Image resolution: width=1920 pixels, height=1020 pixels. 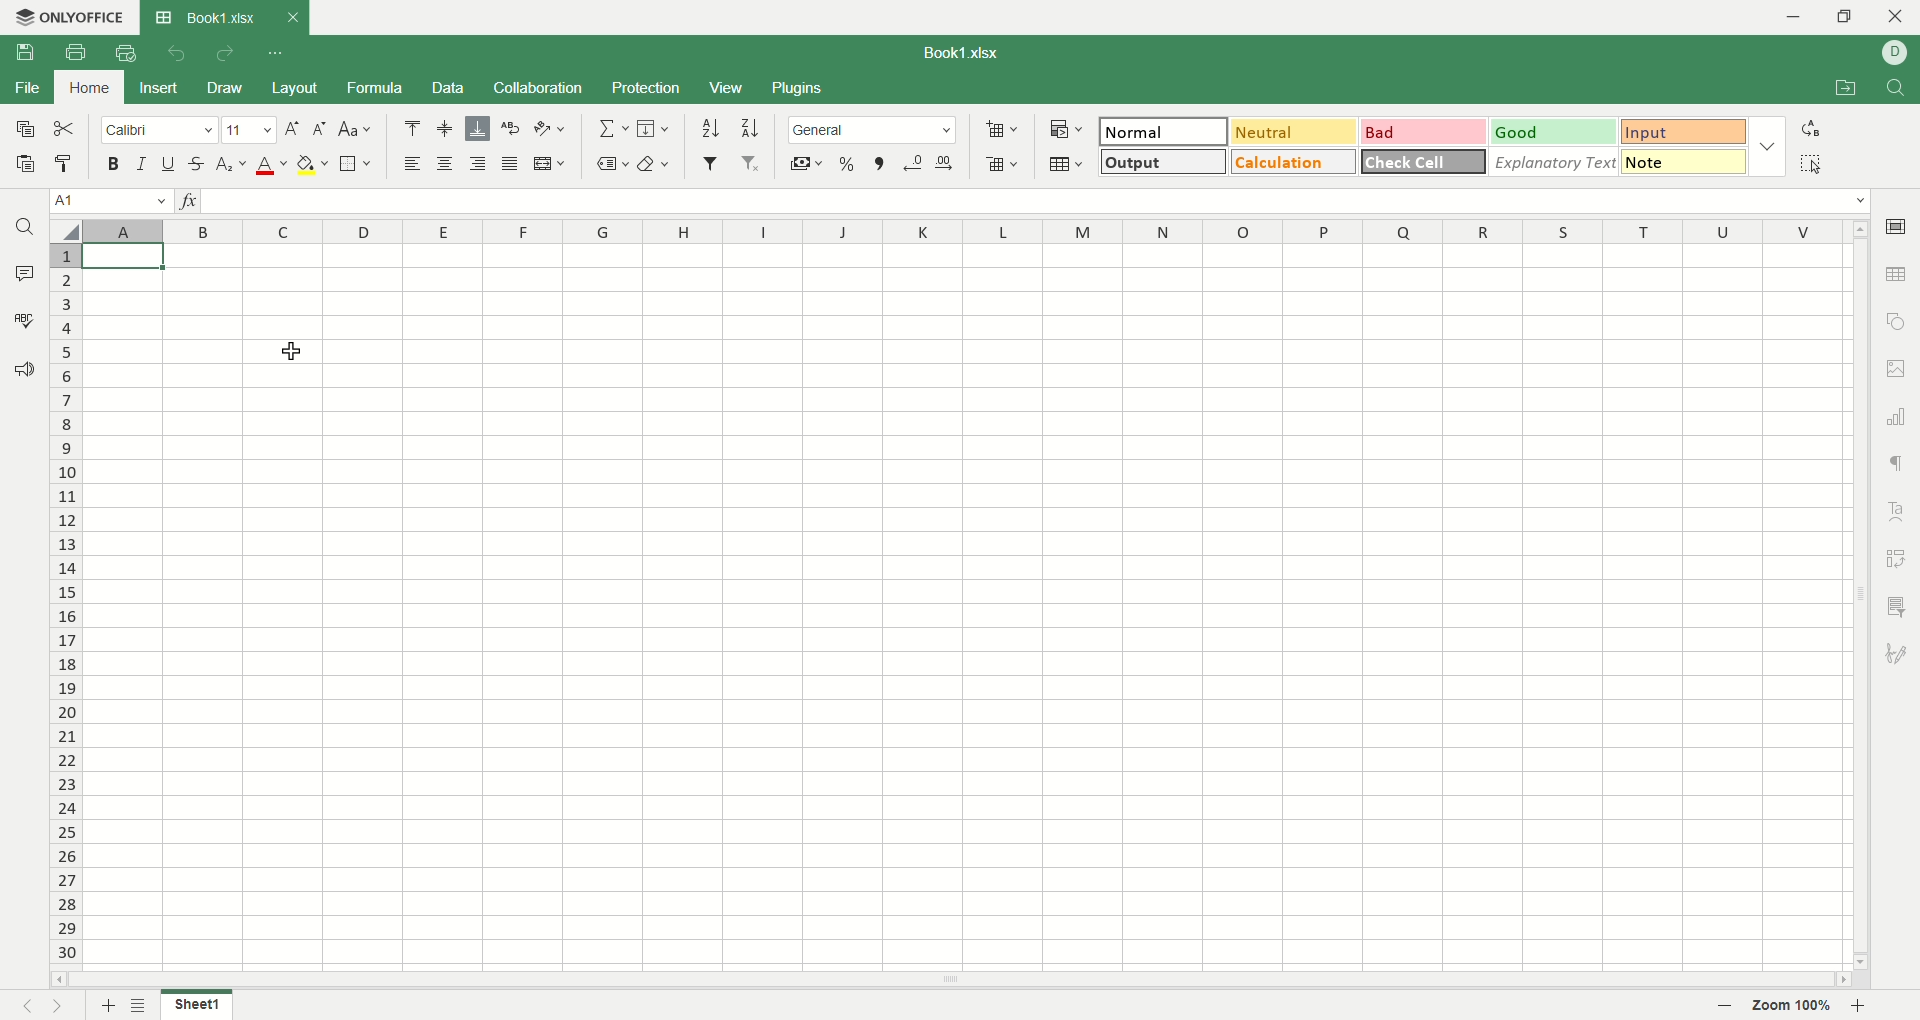 What do you see at coordinates (1771, 143) in the screenshot?
I see `options` at bounding box center [1771, 143].